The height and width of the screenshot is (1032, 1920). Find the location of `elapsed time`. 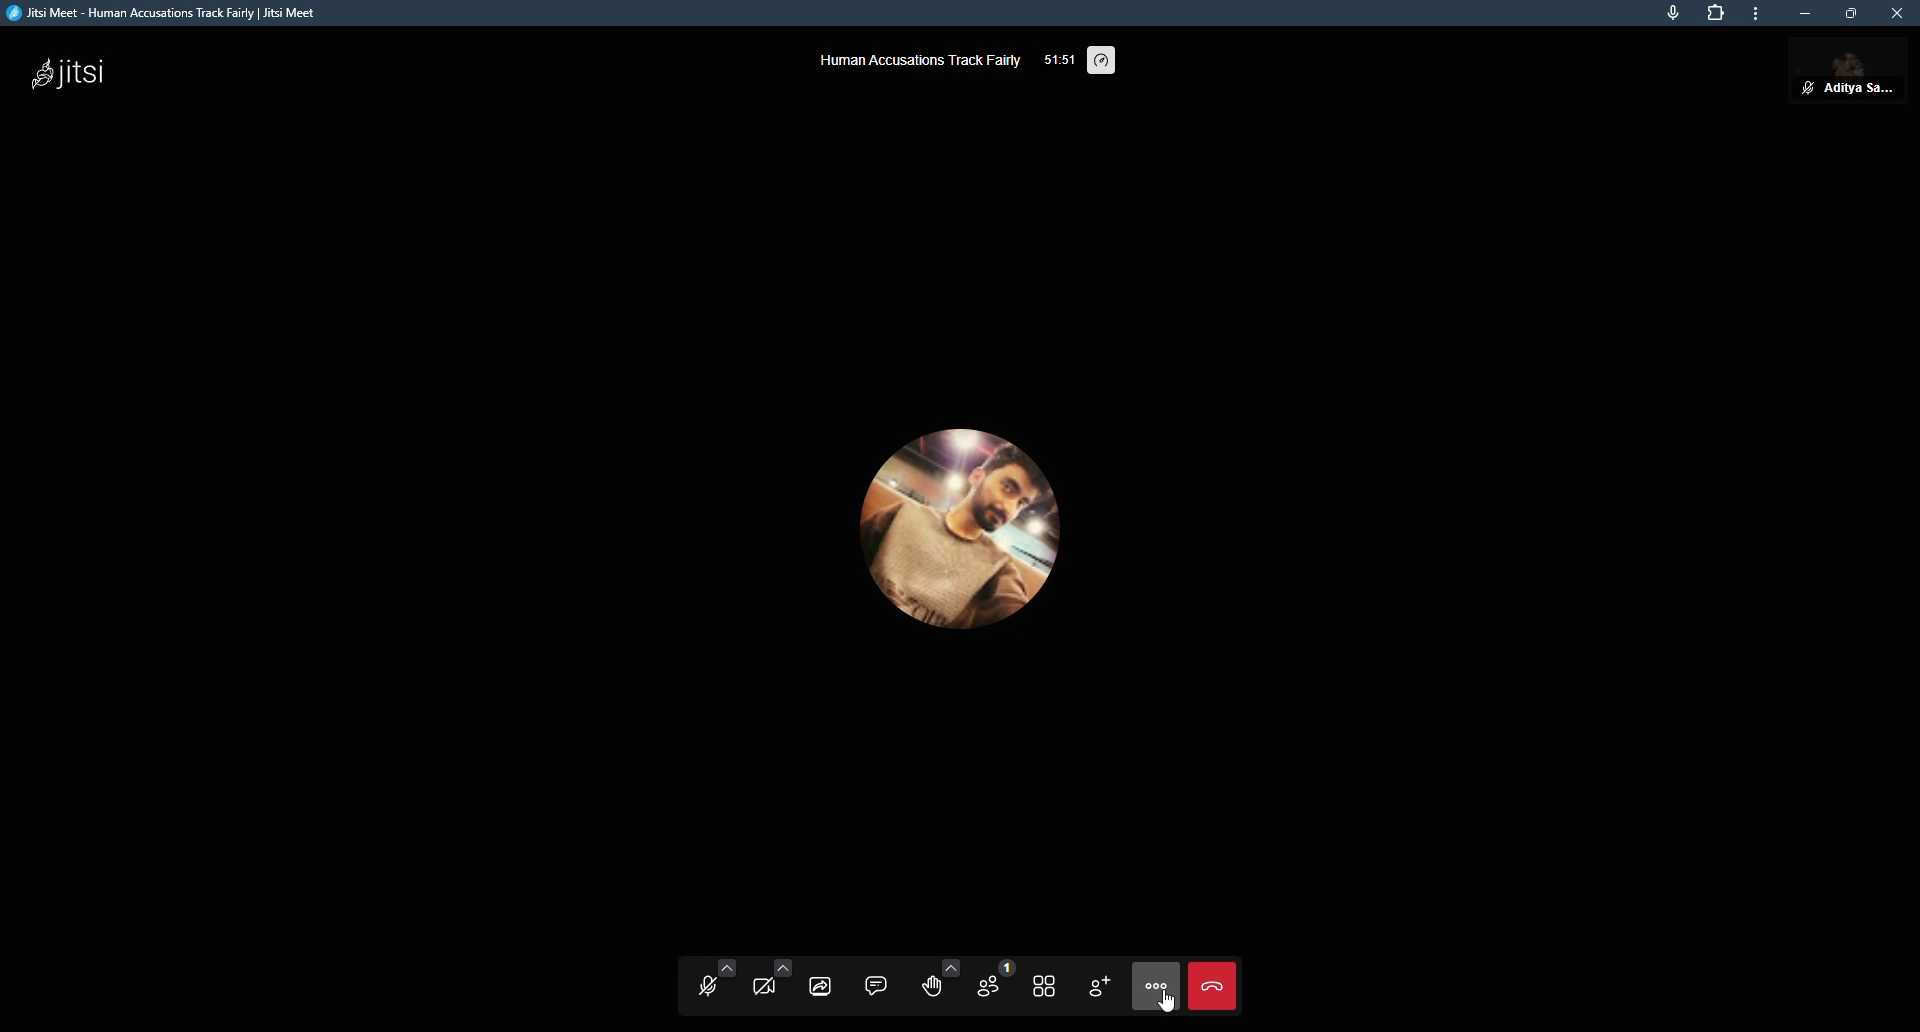

elapsed time is located at coordinates (1059, 60).